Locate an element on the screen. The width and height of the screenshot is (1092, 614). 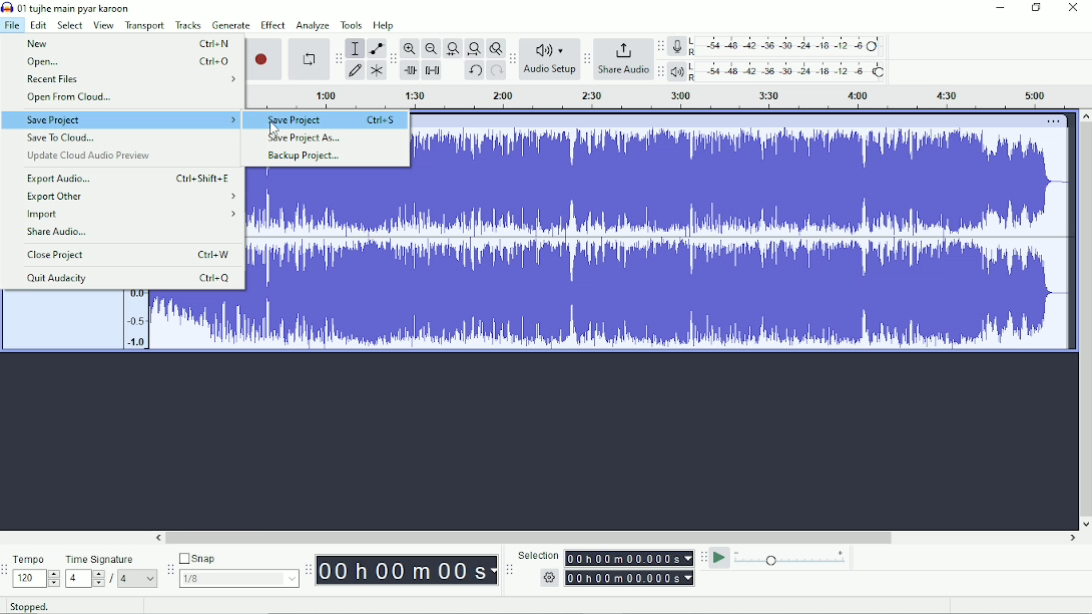
Vertical scrollbar is located at coordinates (1084, 320).